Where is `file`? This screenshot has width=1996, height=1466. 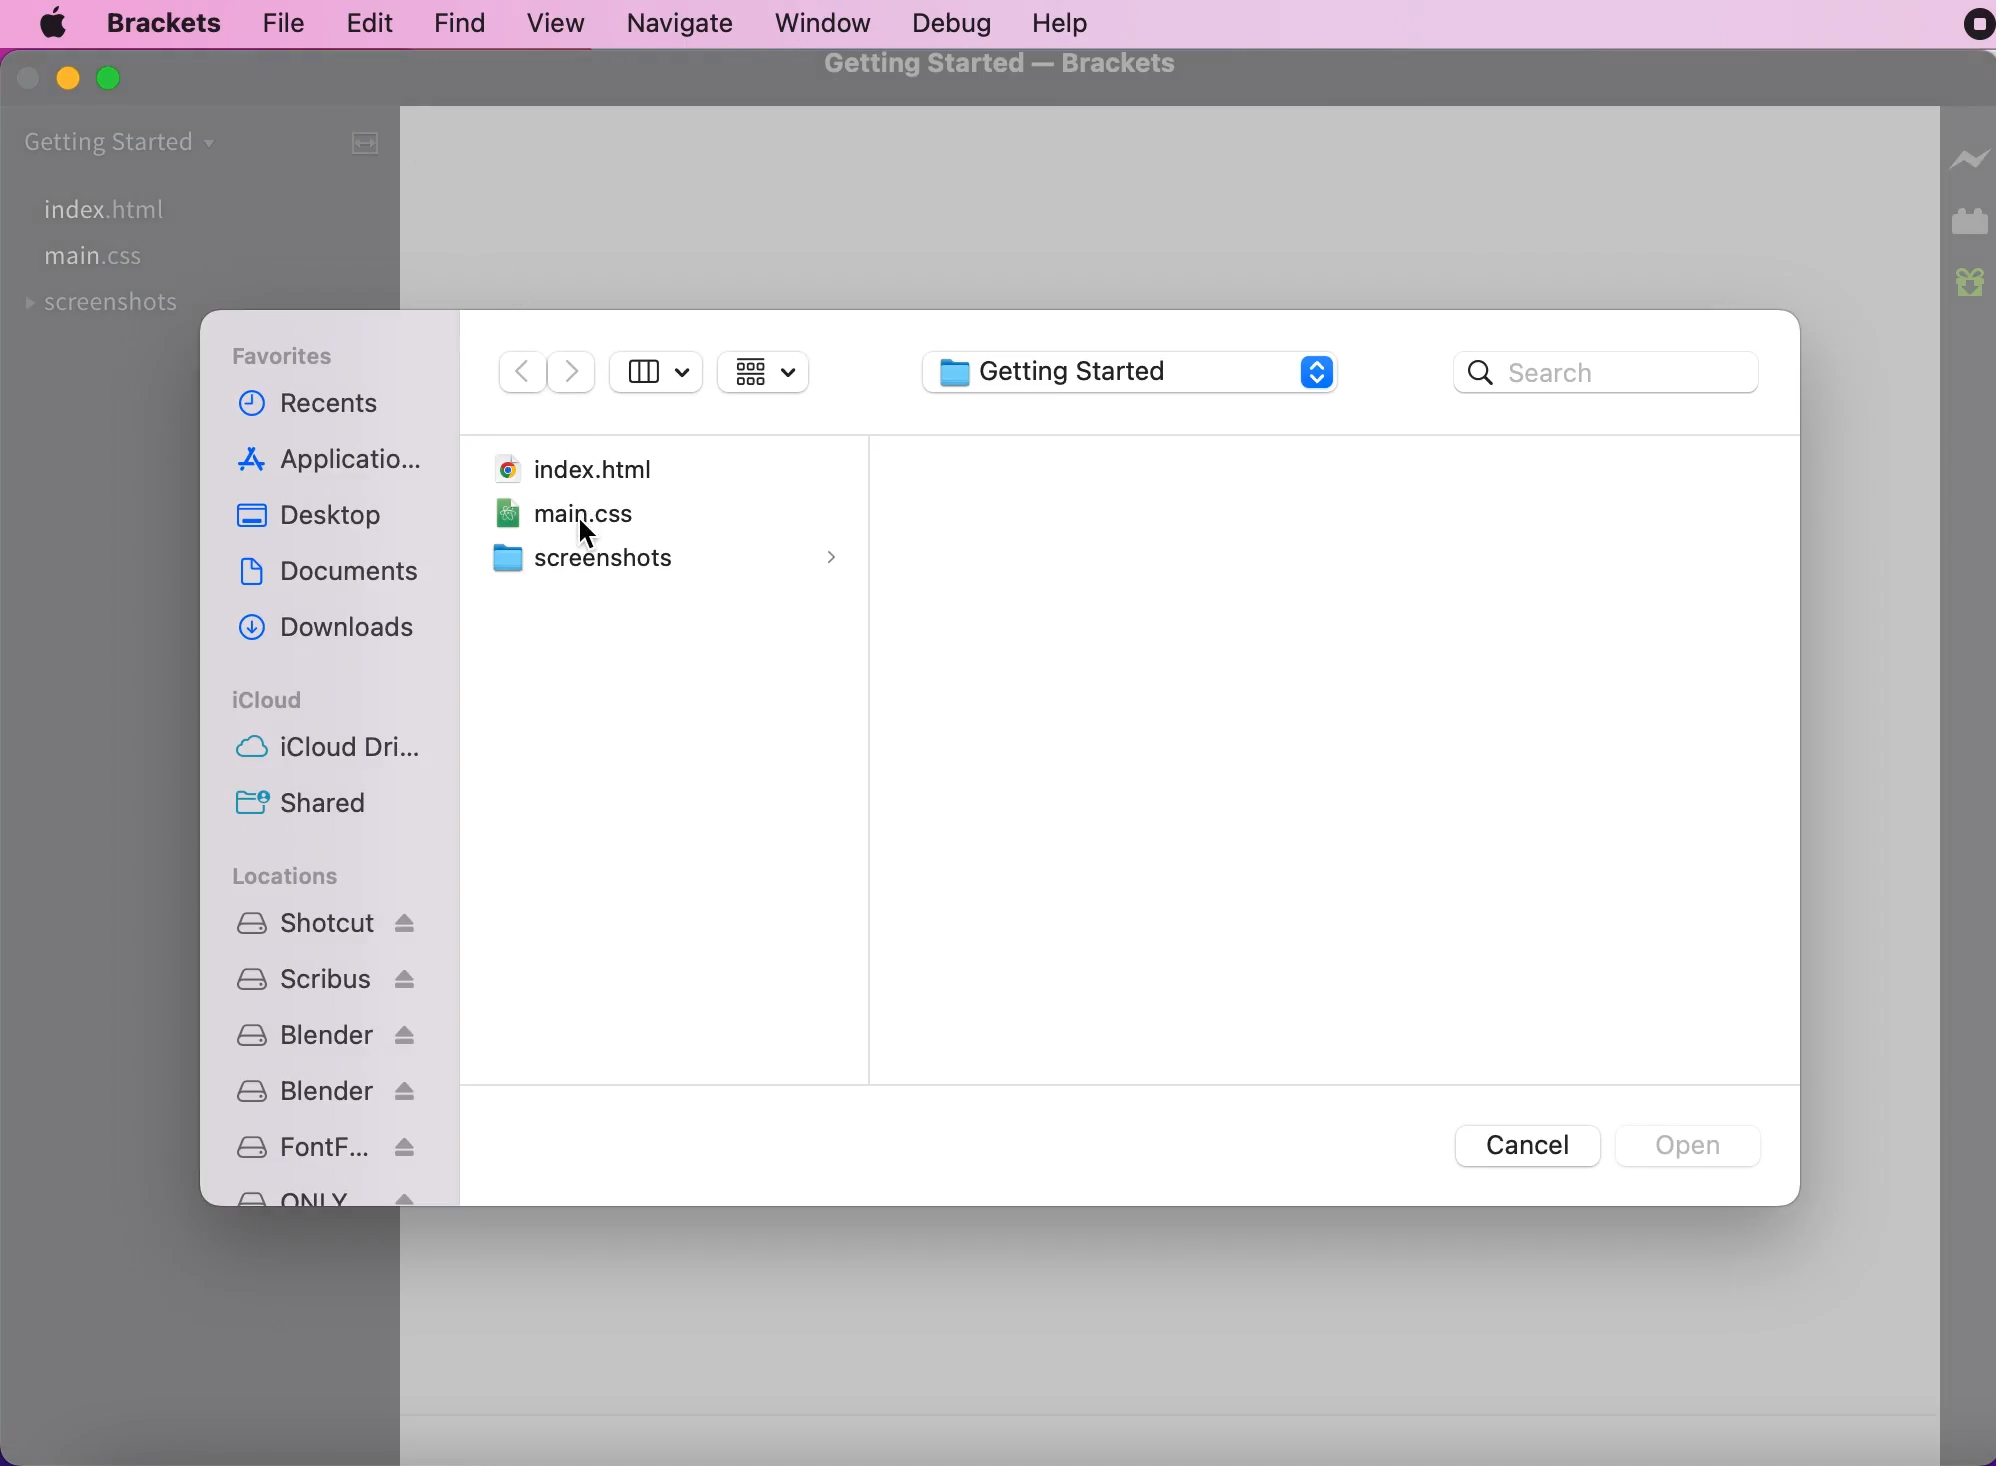 file is located at coordinates (288, 20).